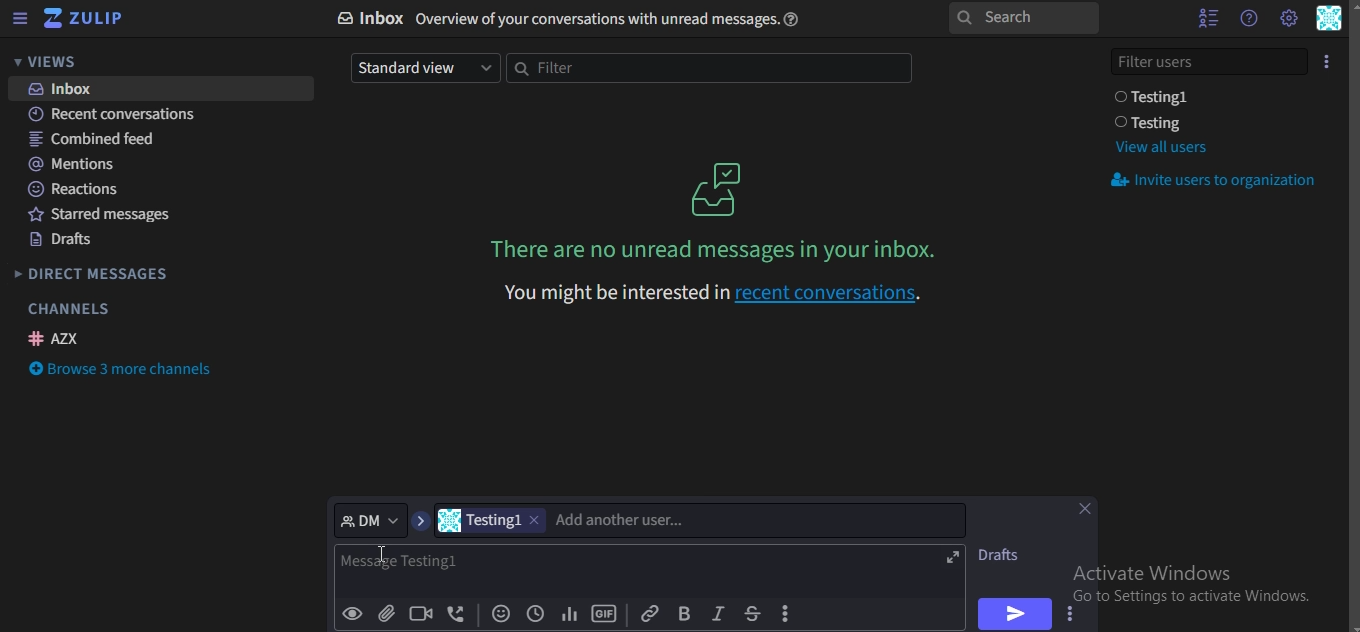  I want to click on There are no unread messages in your inbox., so click(718, 249).